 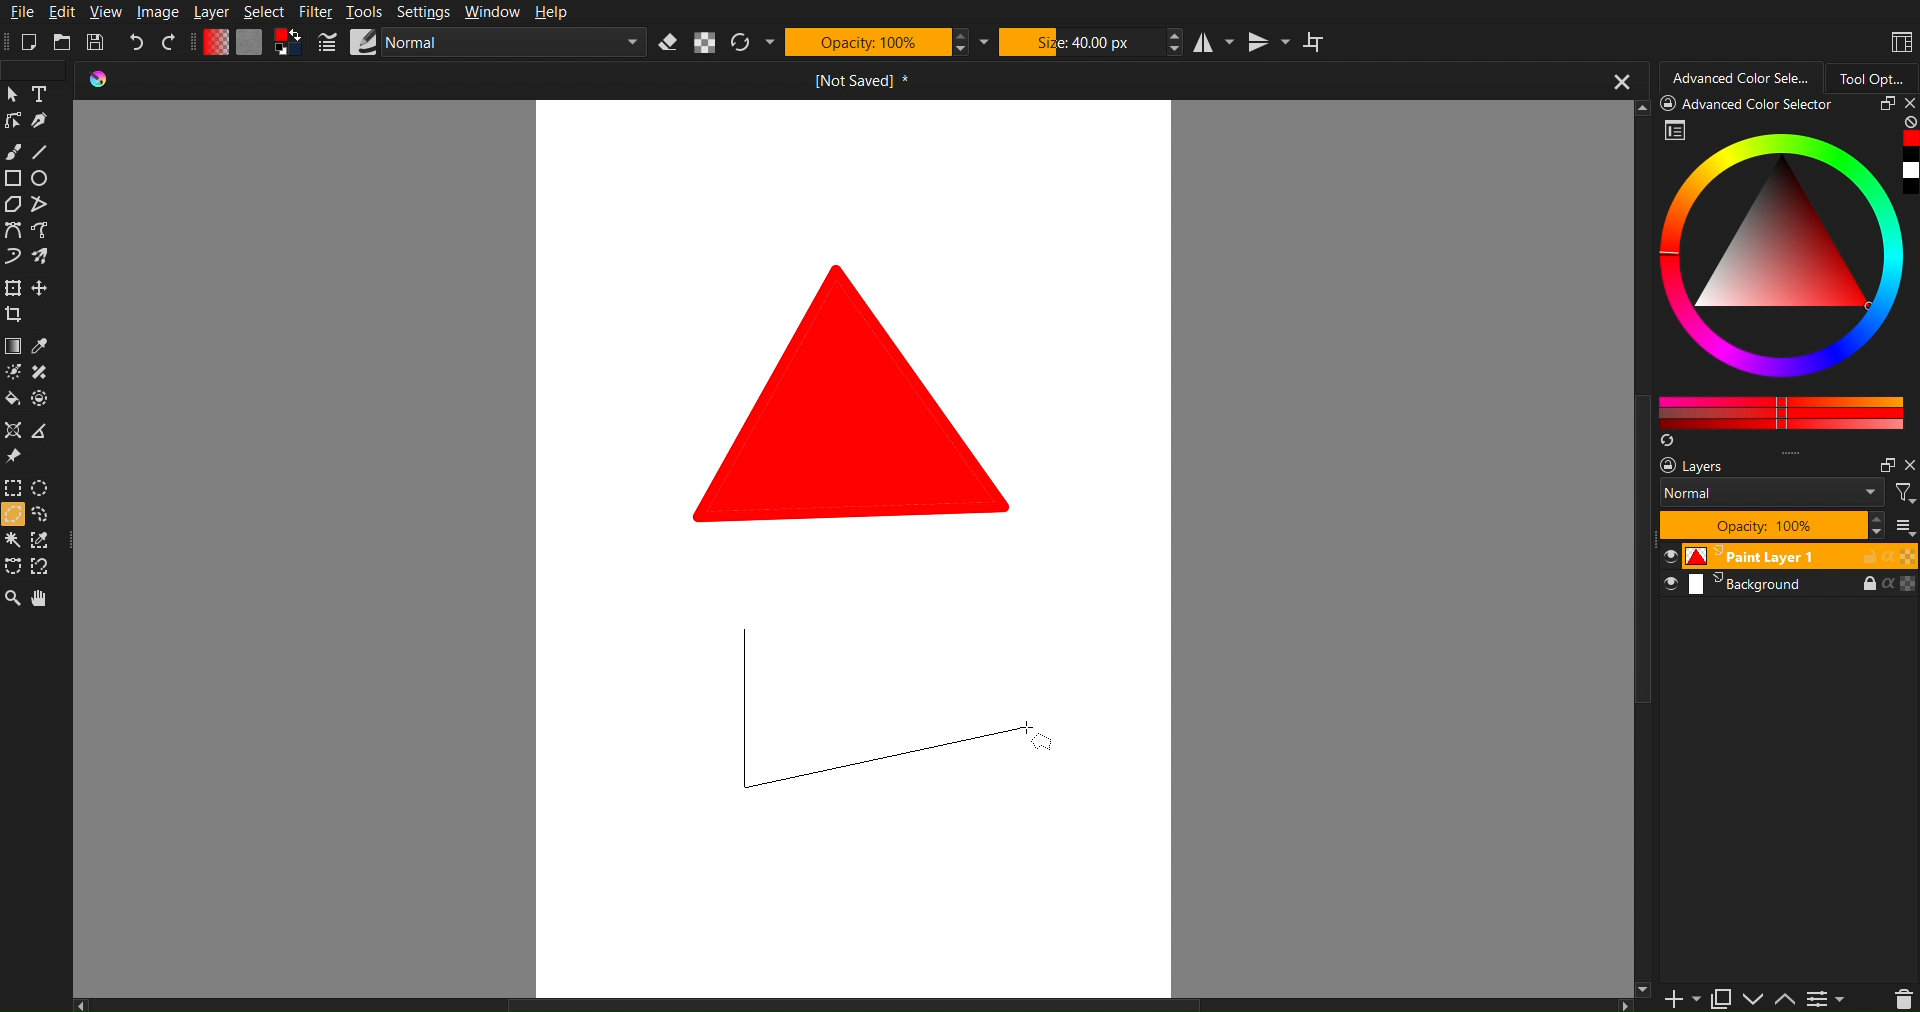 What do you see at coordinates (135, 42) in the screenshot?
I see `Undo` at bounding box center [135, 42].